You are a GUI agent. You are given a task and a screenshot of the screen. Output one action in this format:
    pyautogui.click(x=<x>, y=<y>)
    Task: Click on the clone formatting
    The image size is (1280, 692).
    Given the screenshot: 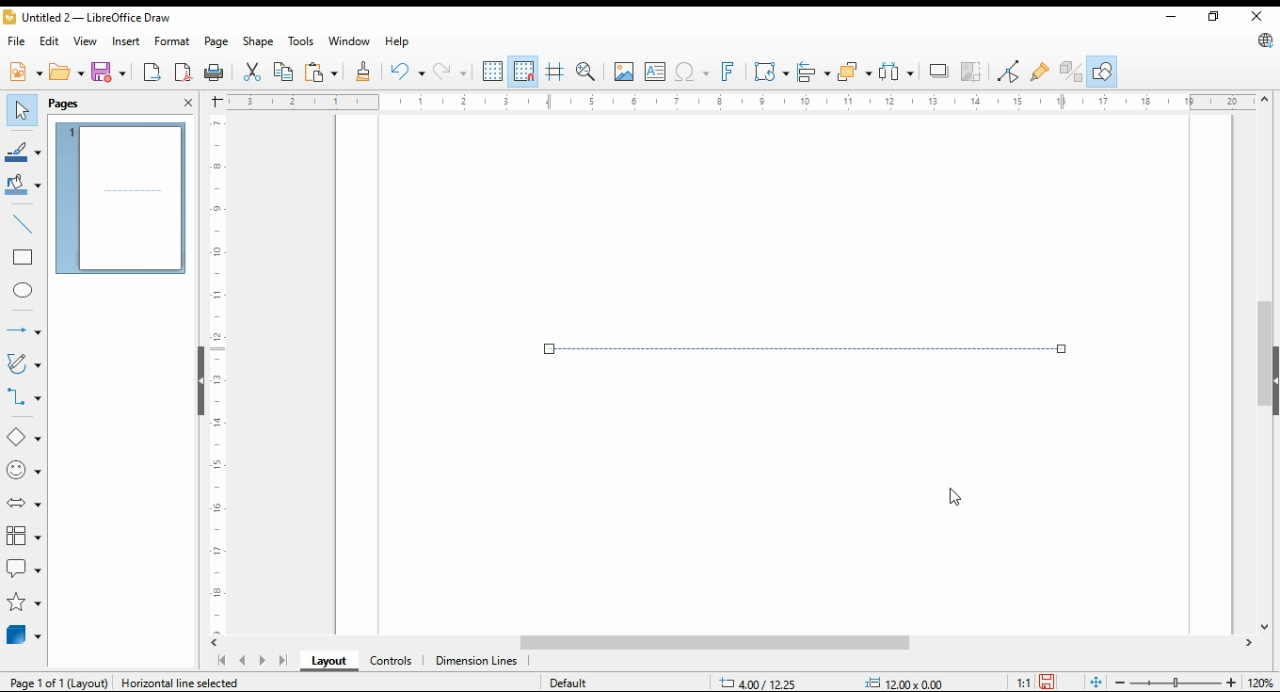 What is the action you would take?
    pyautogui.click(x=367, y=72)
    